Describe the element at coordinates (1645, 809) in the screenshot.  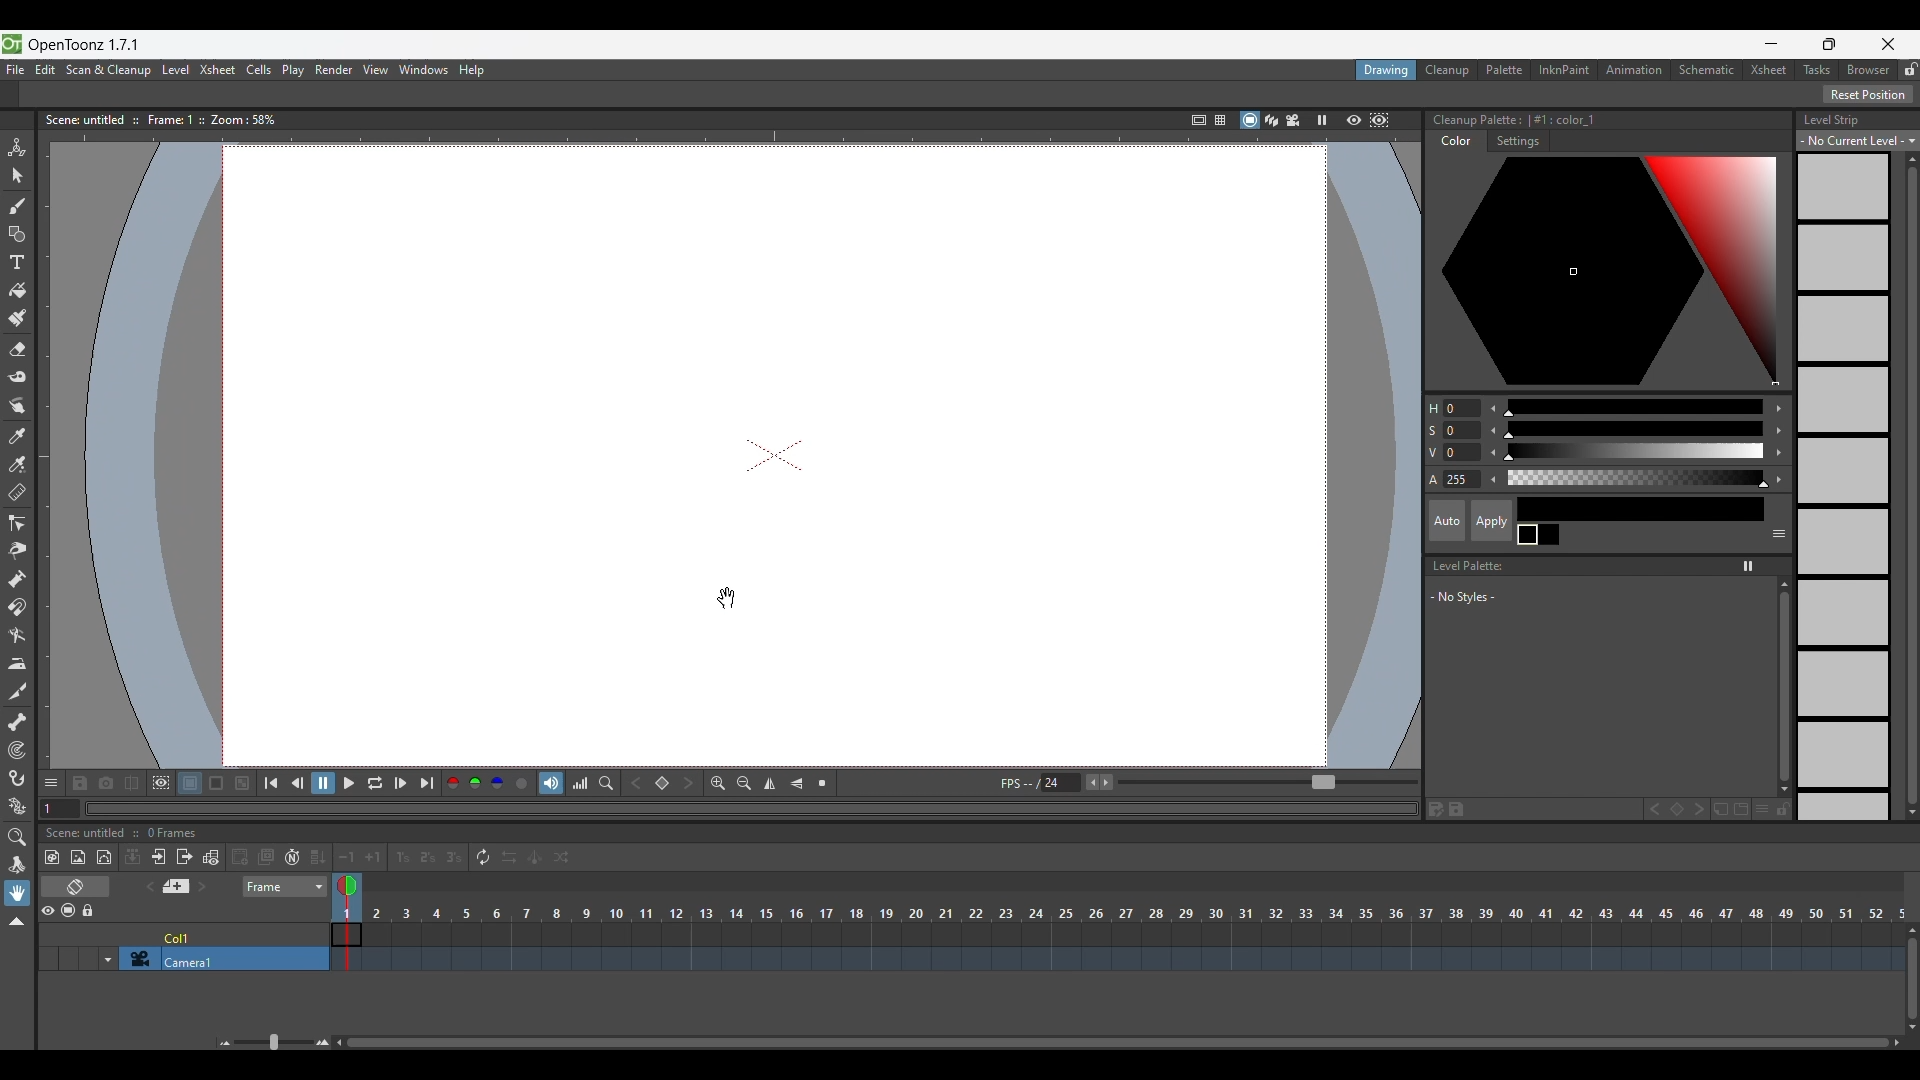
I see `Previous key` at that location.